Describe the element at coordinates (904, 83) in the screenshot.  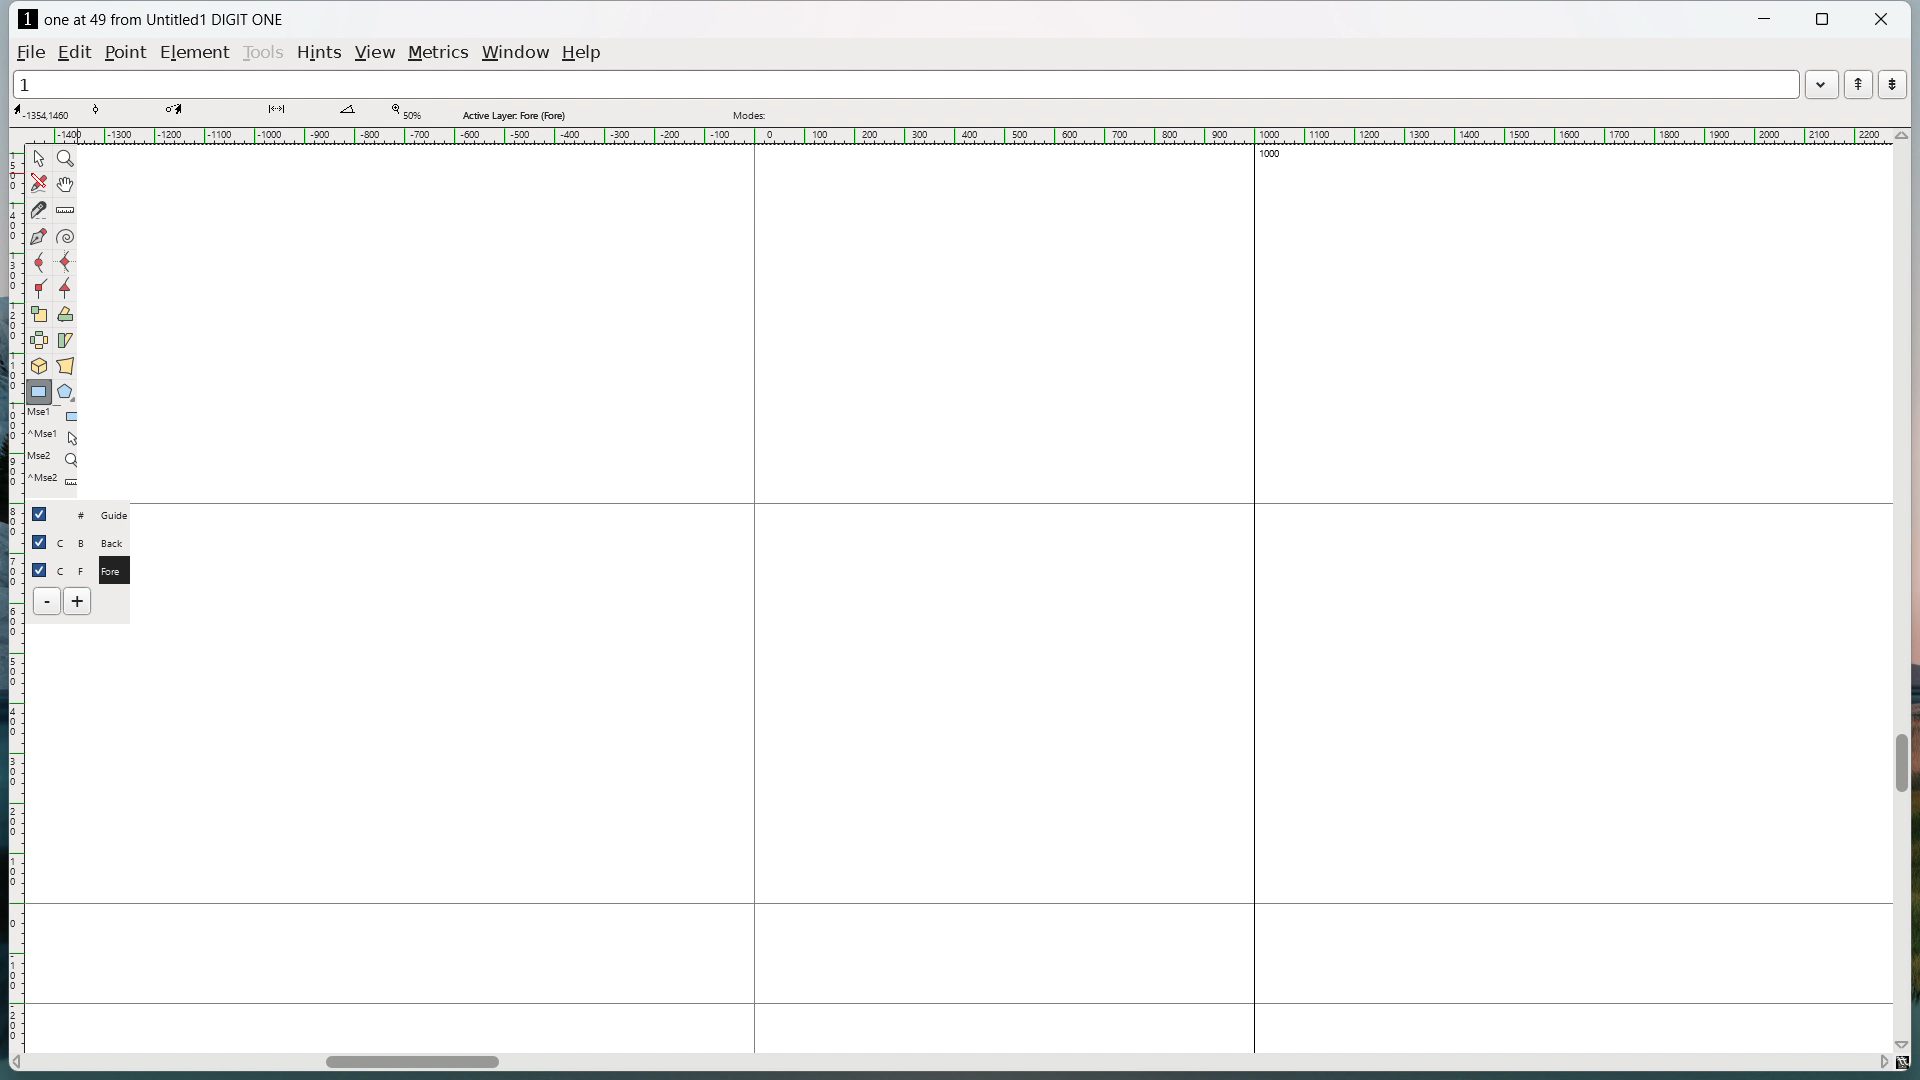
I see `1` at that location.